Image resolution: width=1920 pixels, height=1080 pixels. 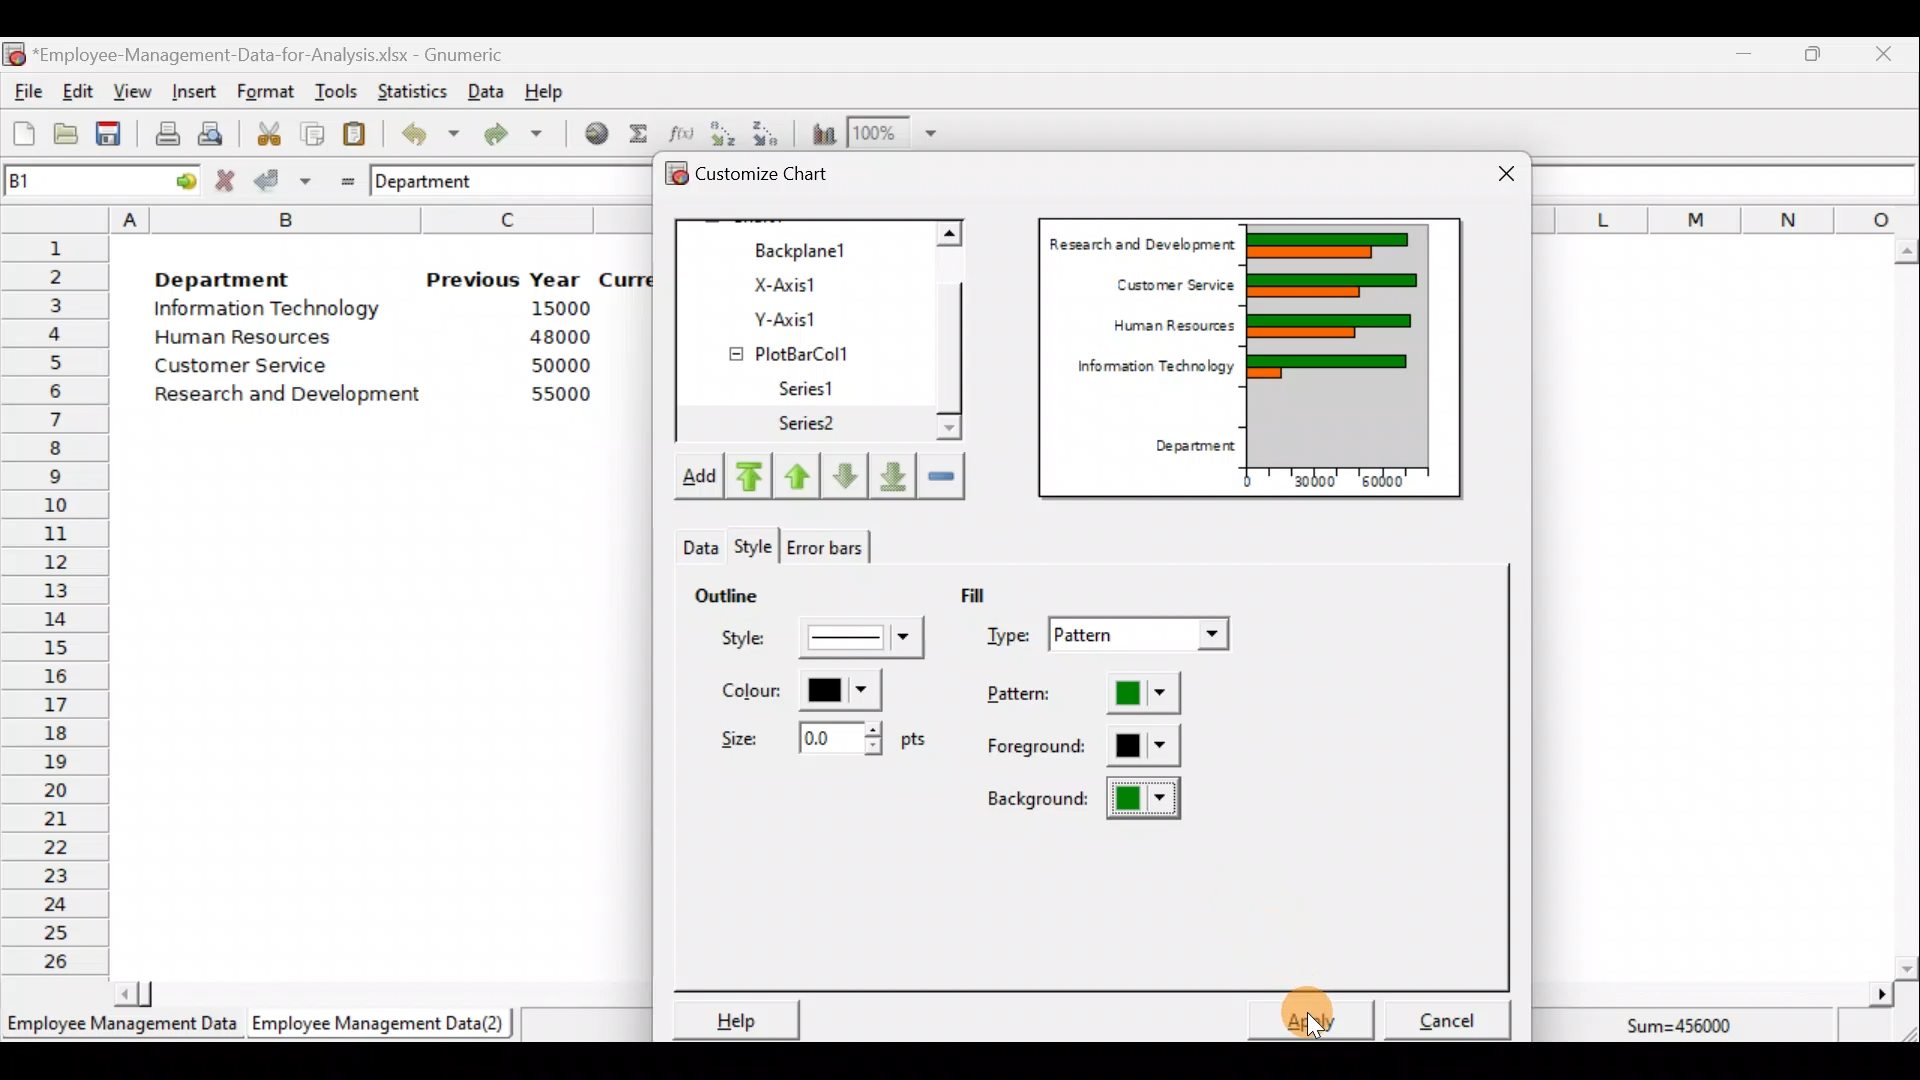 I want to click on Minimize, so click(x=1740, y=58).